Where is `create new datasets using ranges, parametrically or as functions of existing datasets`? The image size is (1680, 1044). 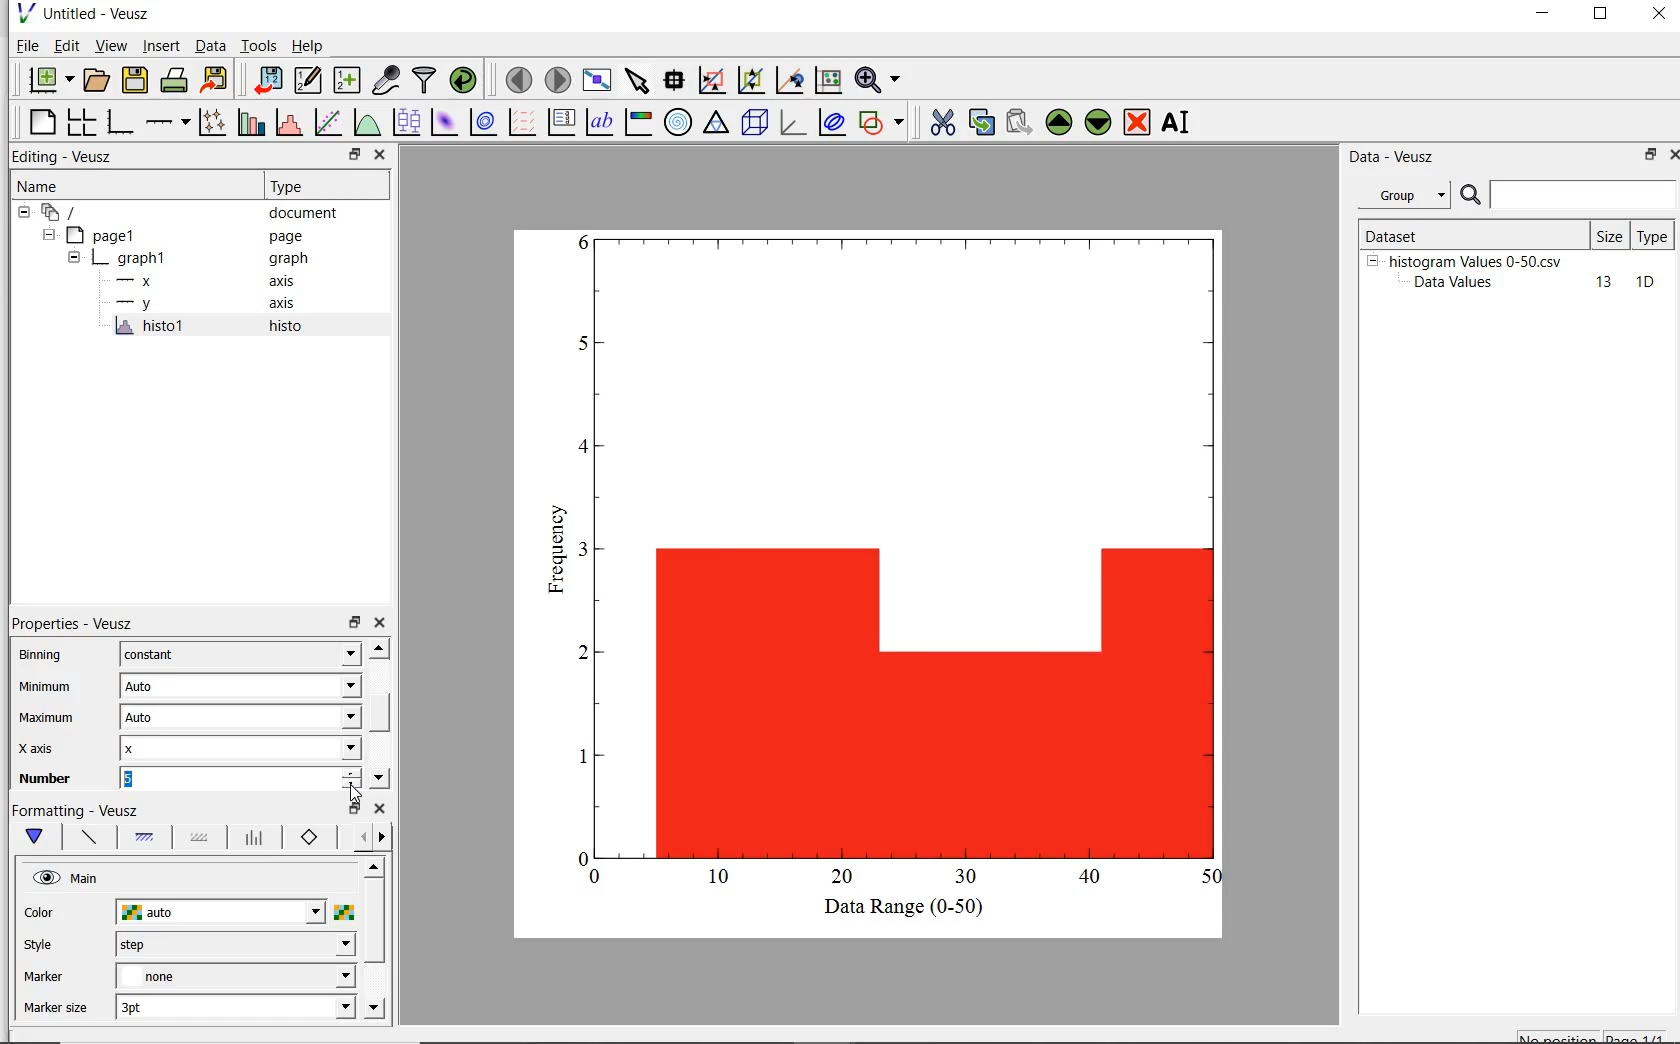 create new datasets using ranges, parametrically or as functions of existing datasets is located at coordinates (350, 78).